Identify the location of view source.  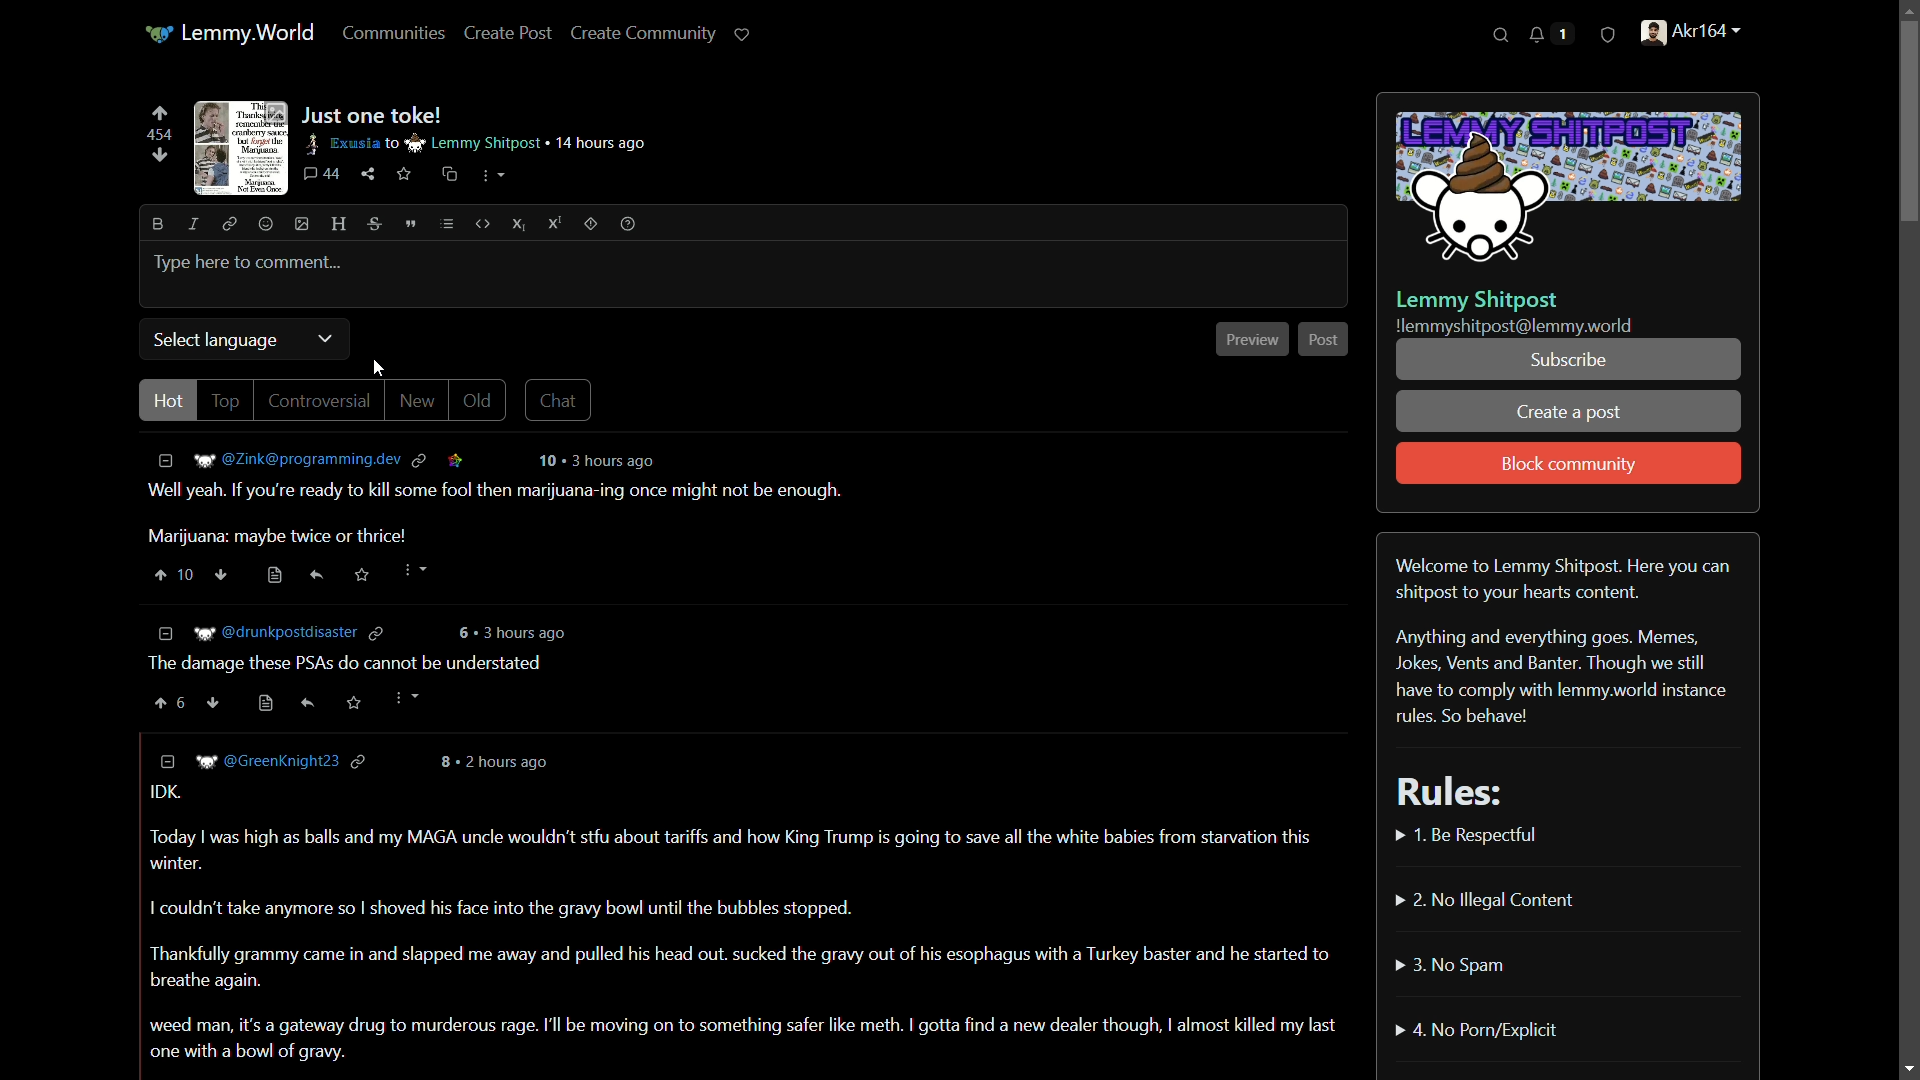
(278, 578).